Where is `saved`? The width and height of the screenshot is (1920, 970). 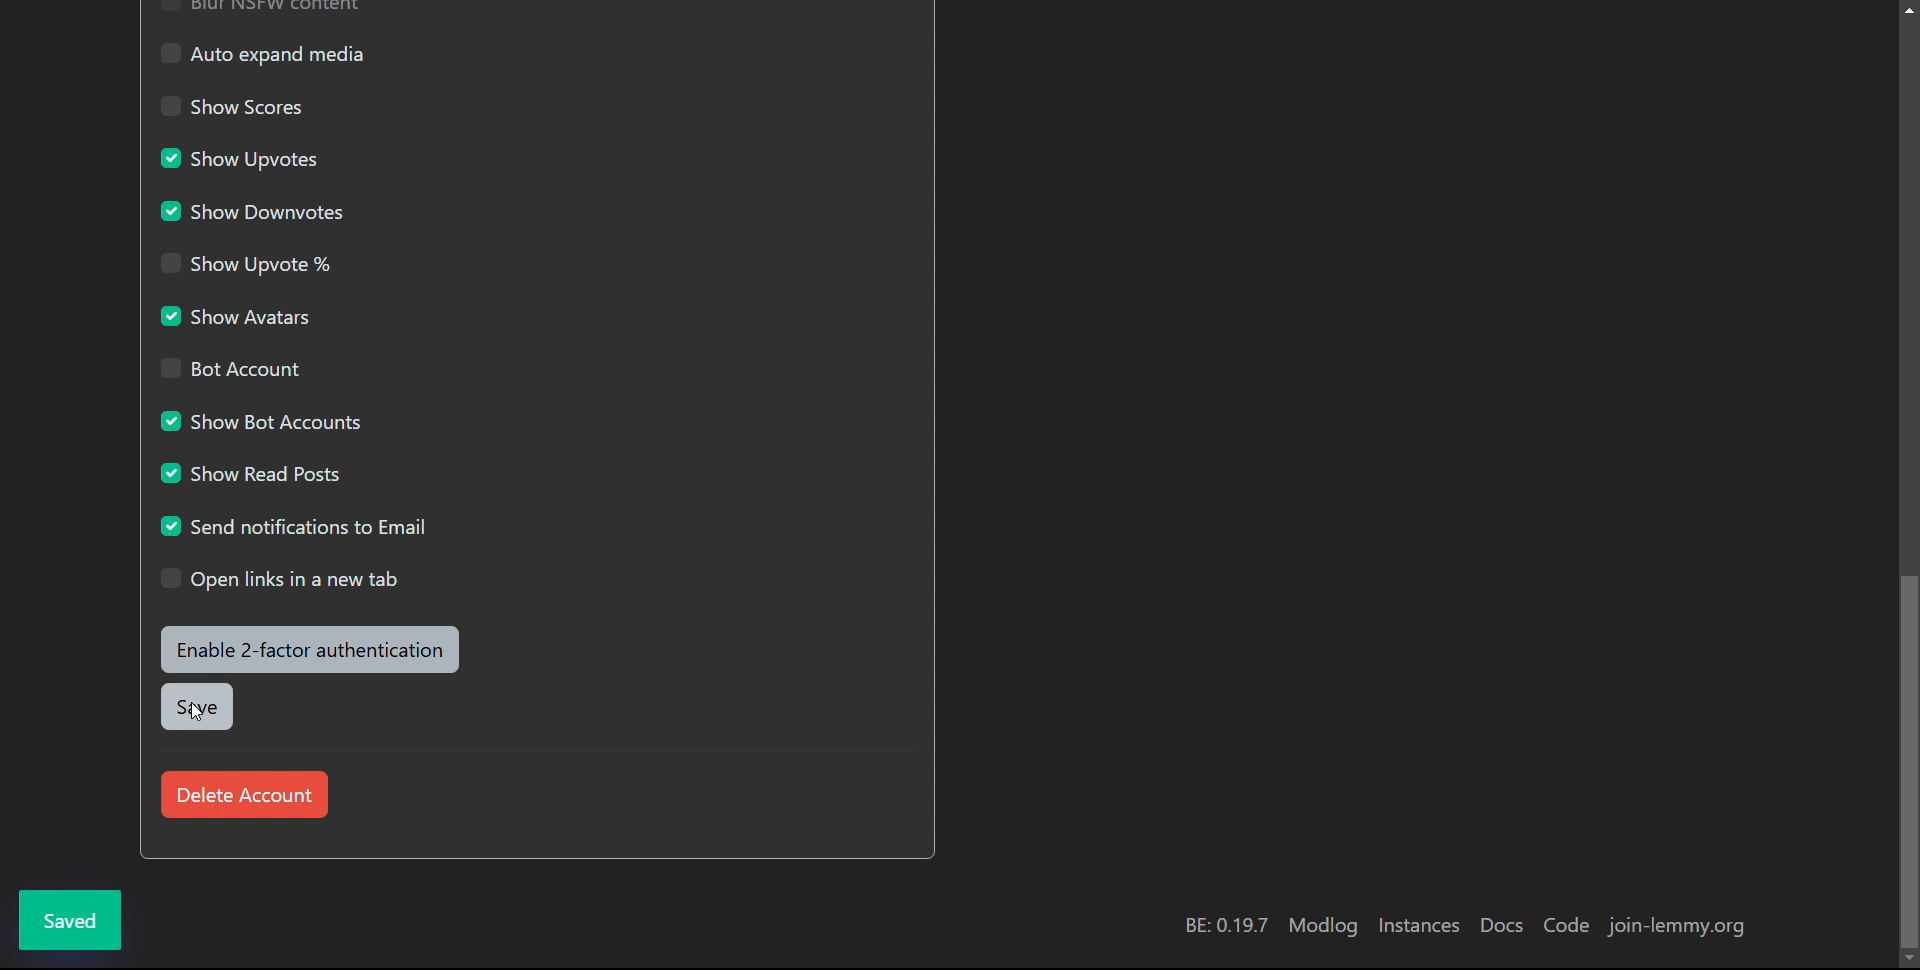
saved is located at coordinates (71, 919).